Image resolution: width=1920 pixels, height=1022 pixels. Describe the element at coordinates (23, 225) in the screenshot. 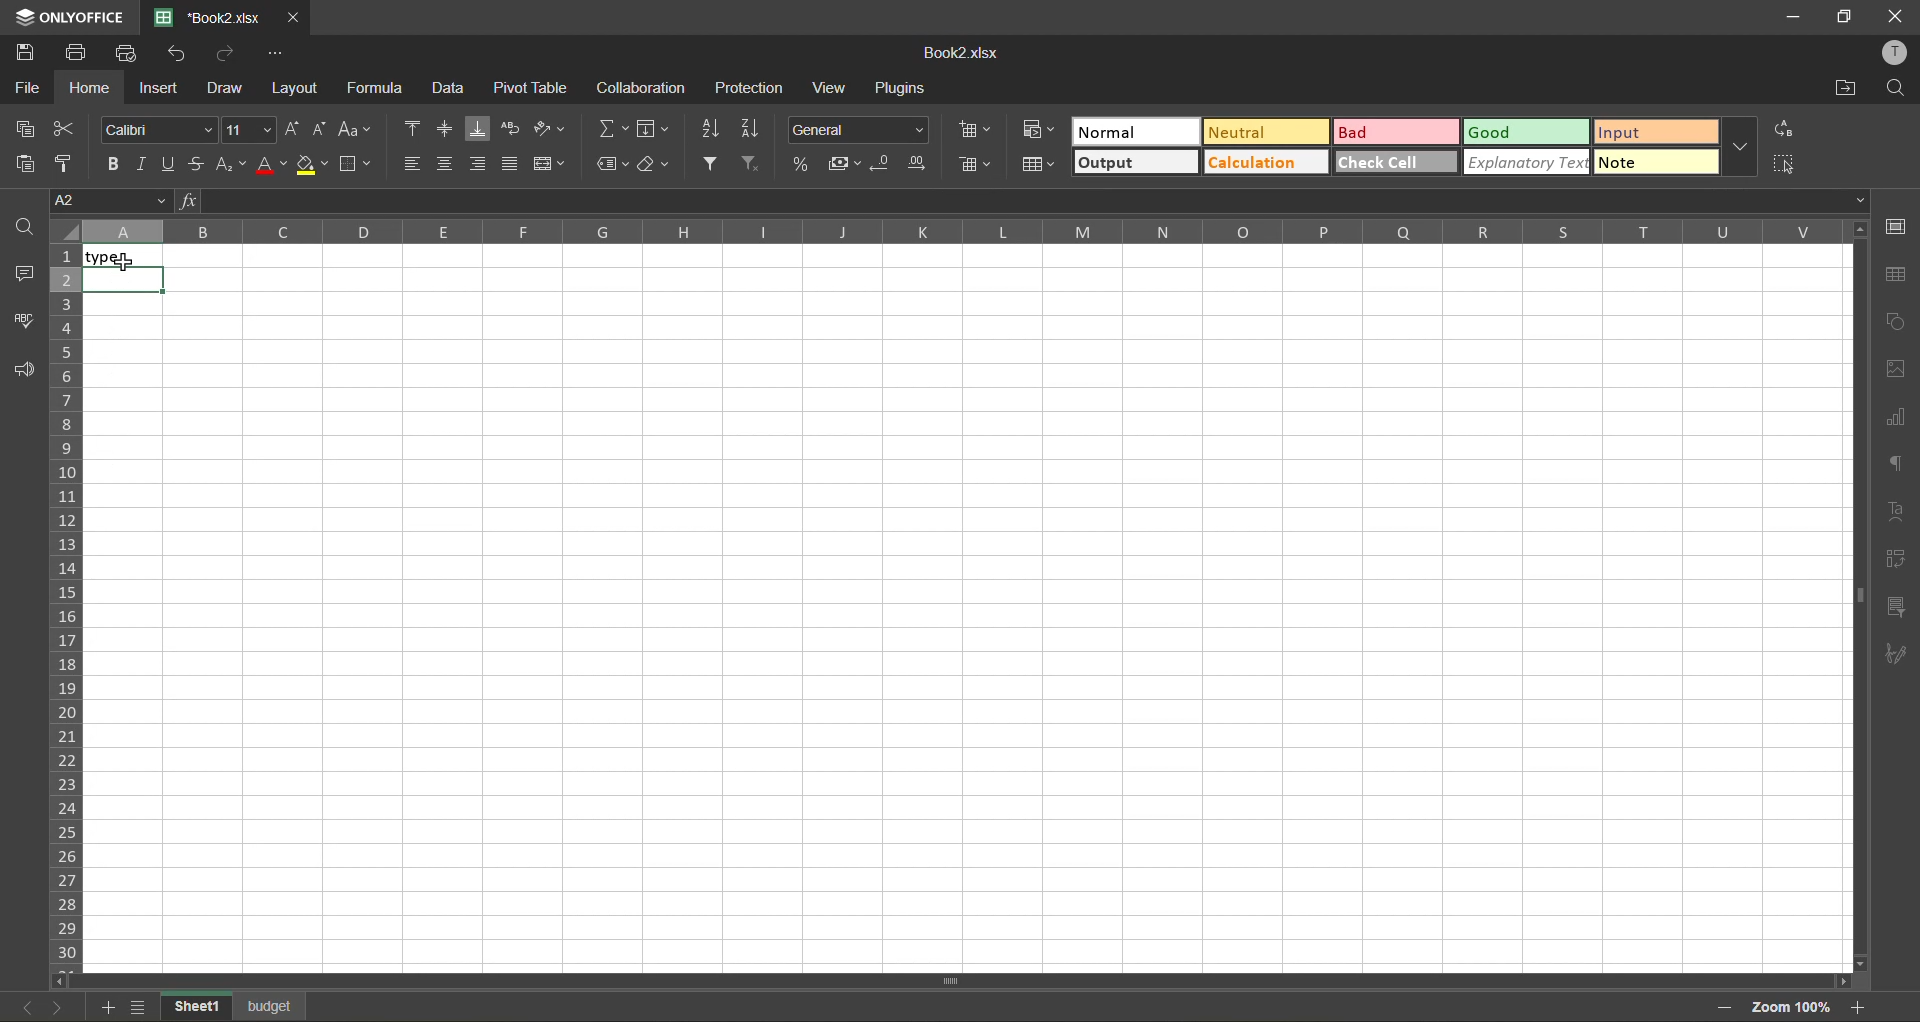

I see `find` at that location.